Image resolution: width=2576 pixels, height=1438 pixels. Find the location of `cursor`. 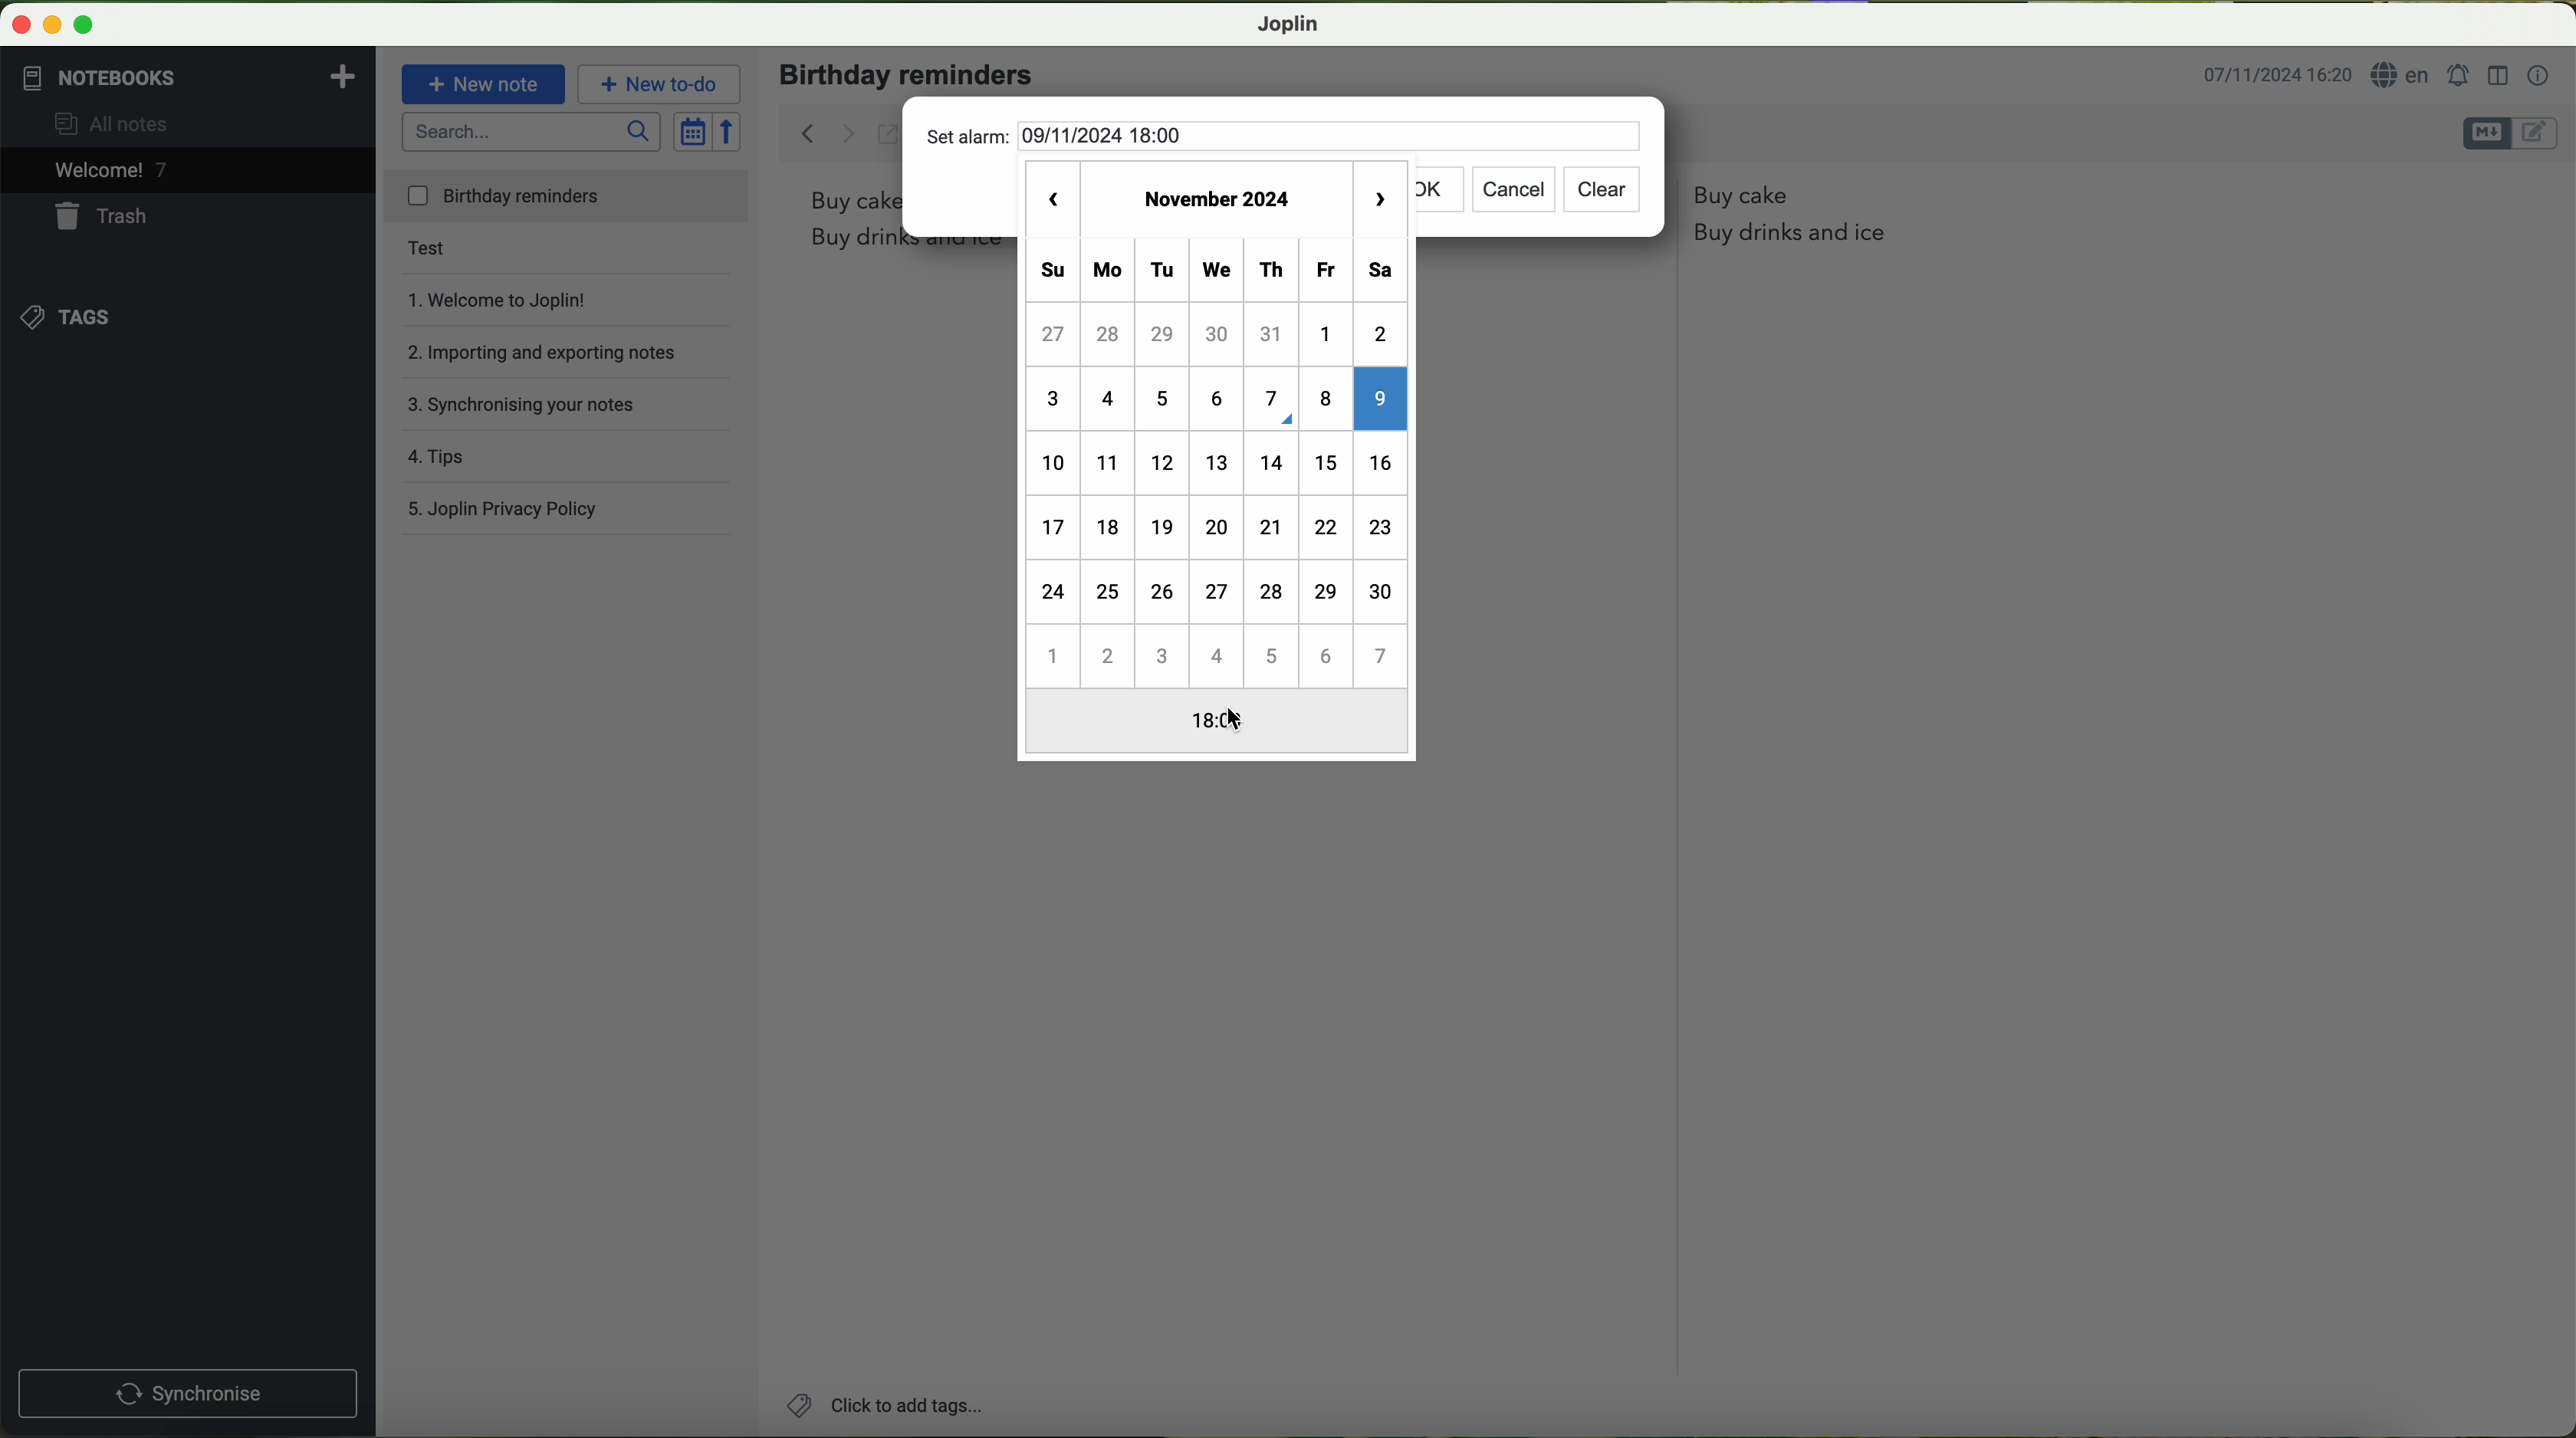

cursor is located at coordinates (1255, 726).